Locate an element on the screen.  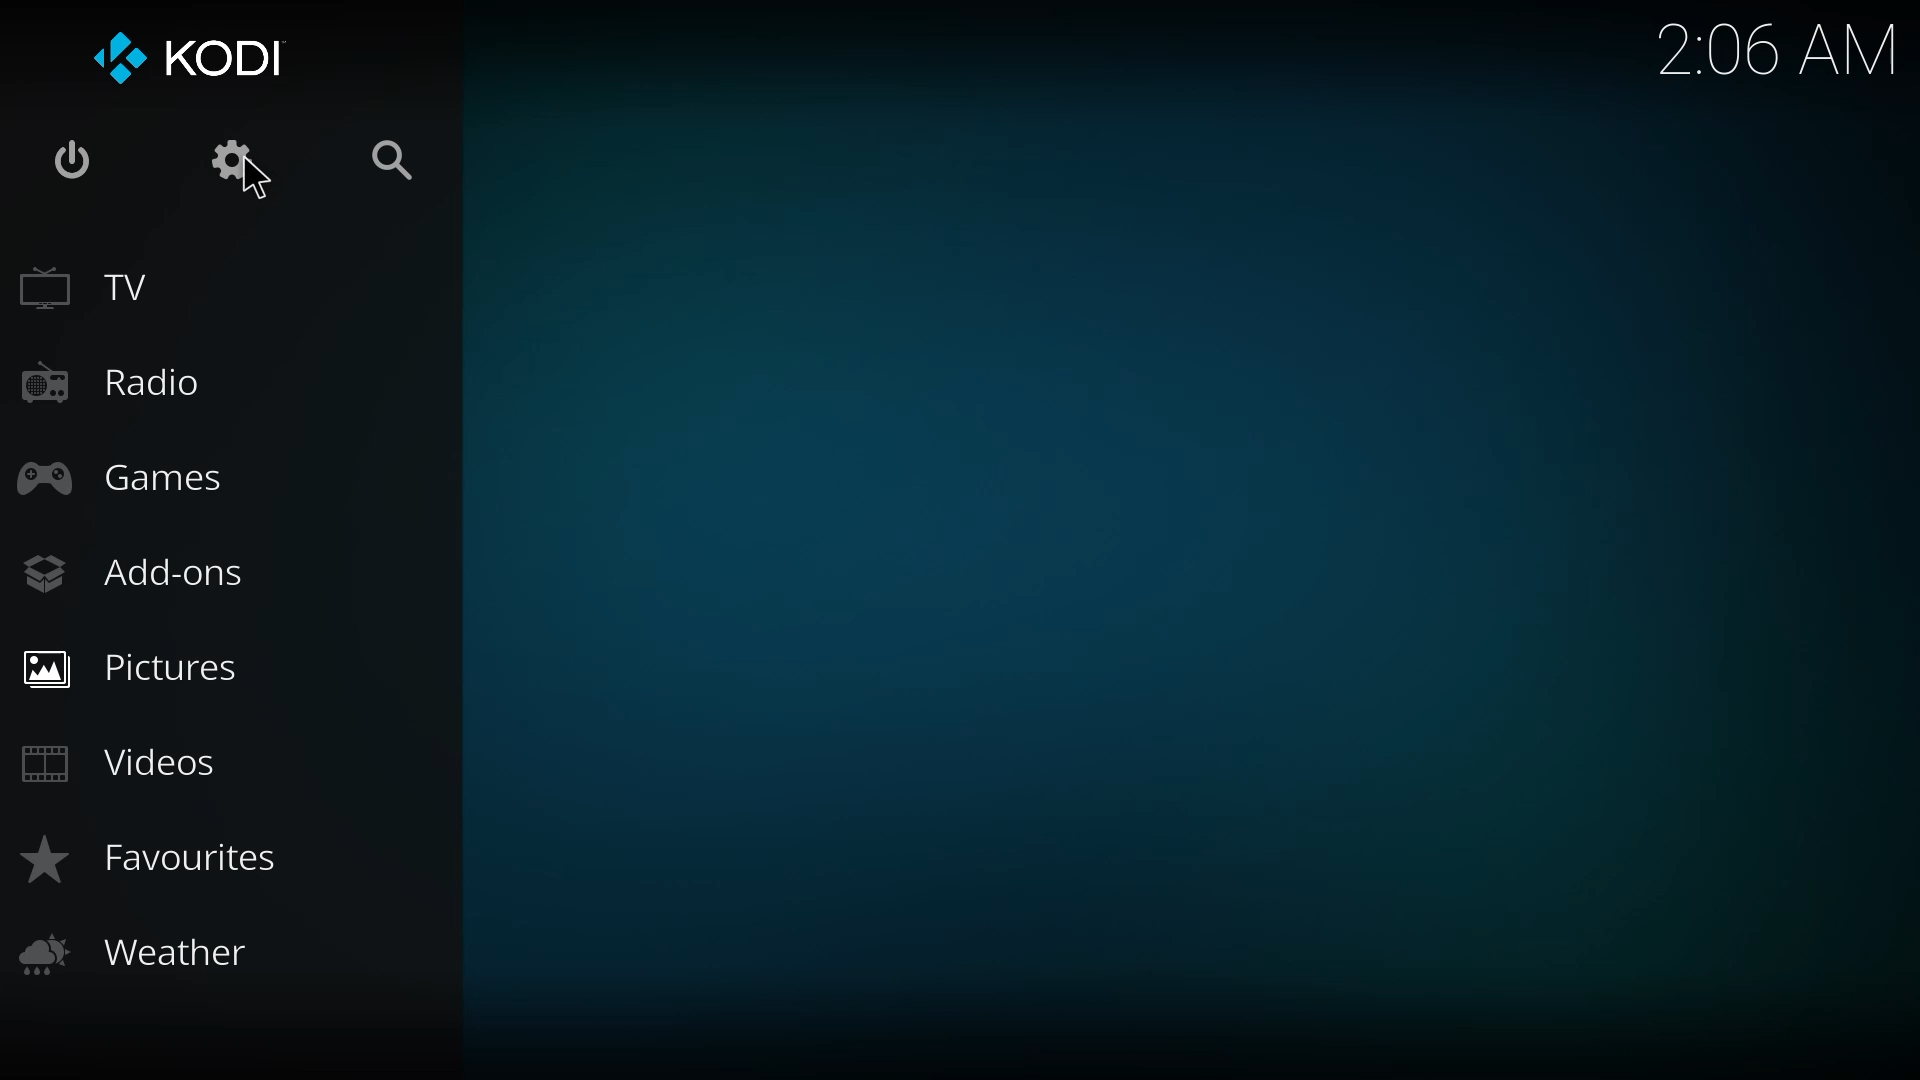
time is located at coordinates (1772, 45).